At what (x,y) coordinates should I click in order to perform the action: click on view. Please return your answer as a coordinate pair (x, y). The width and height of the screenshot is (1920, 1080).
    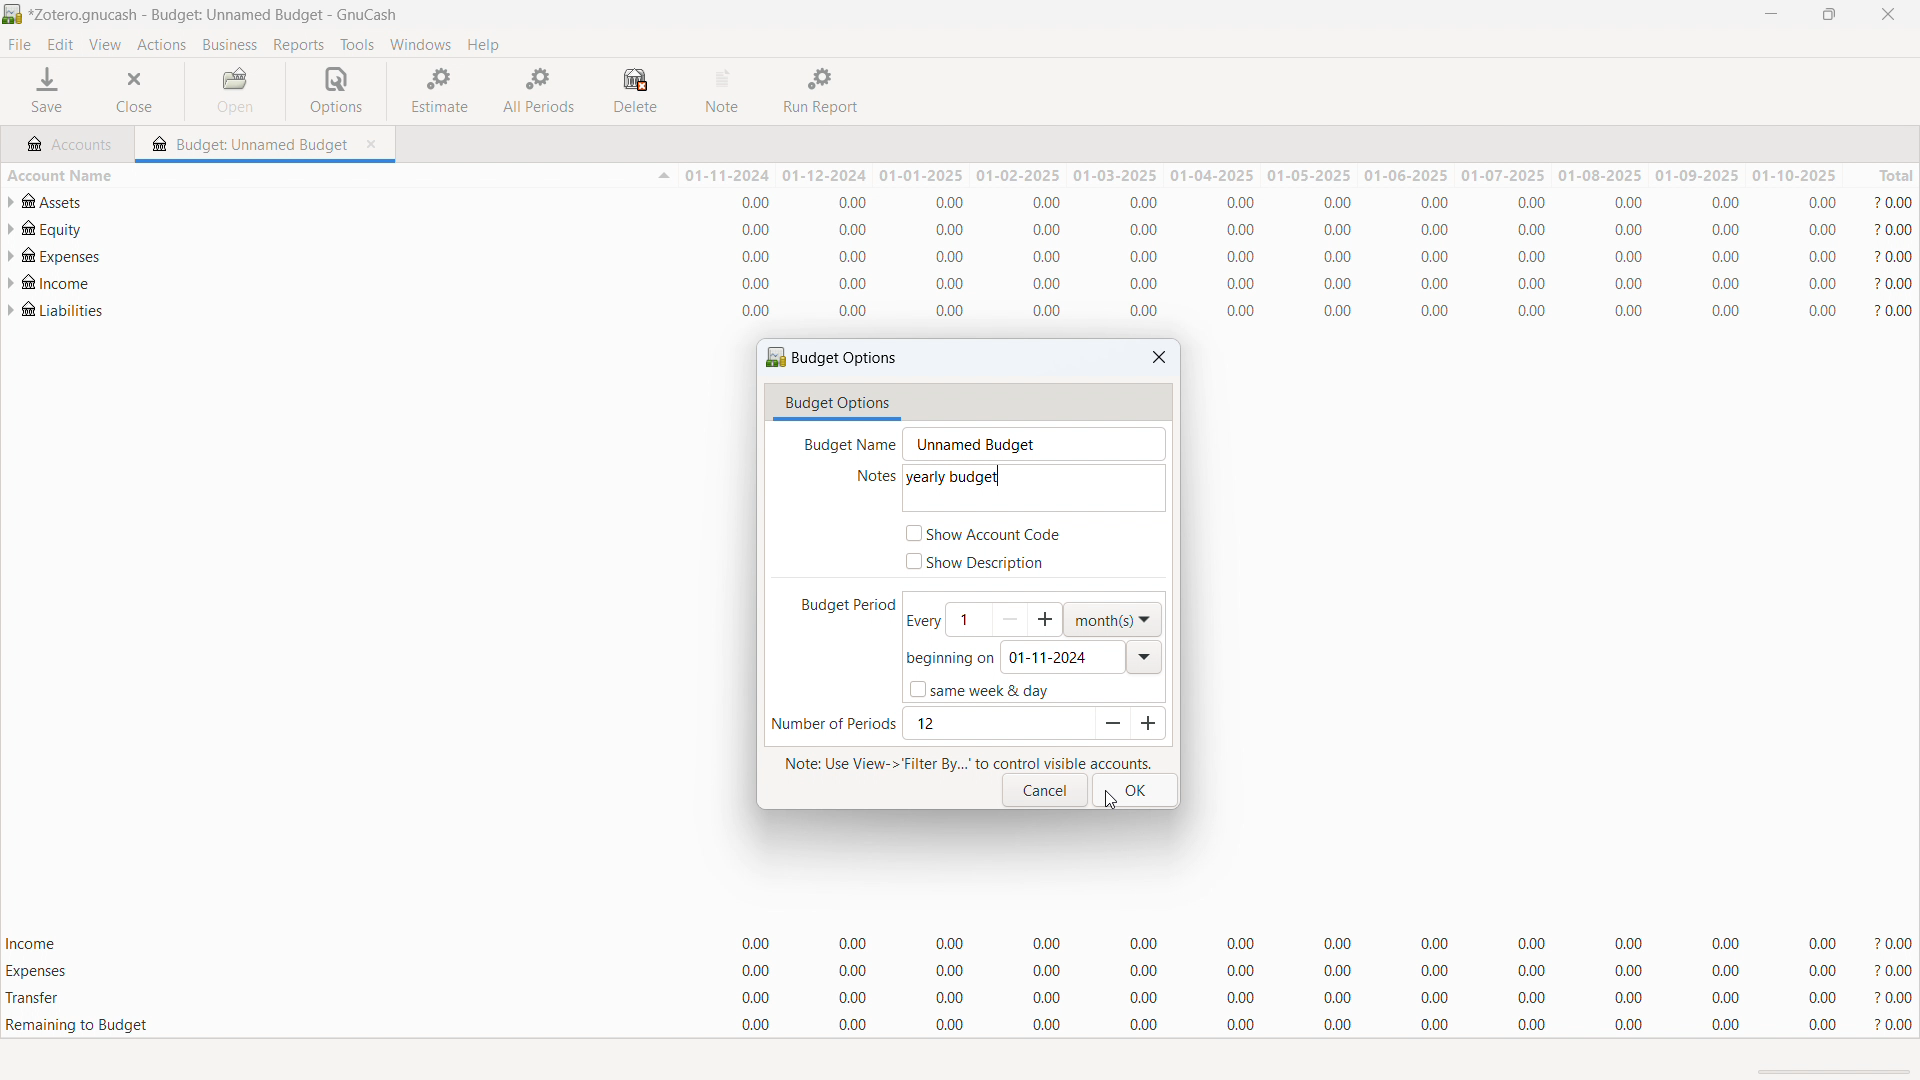
    Looking at the image, I should click on (104, 45).